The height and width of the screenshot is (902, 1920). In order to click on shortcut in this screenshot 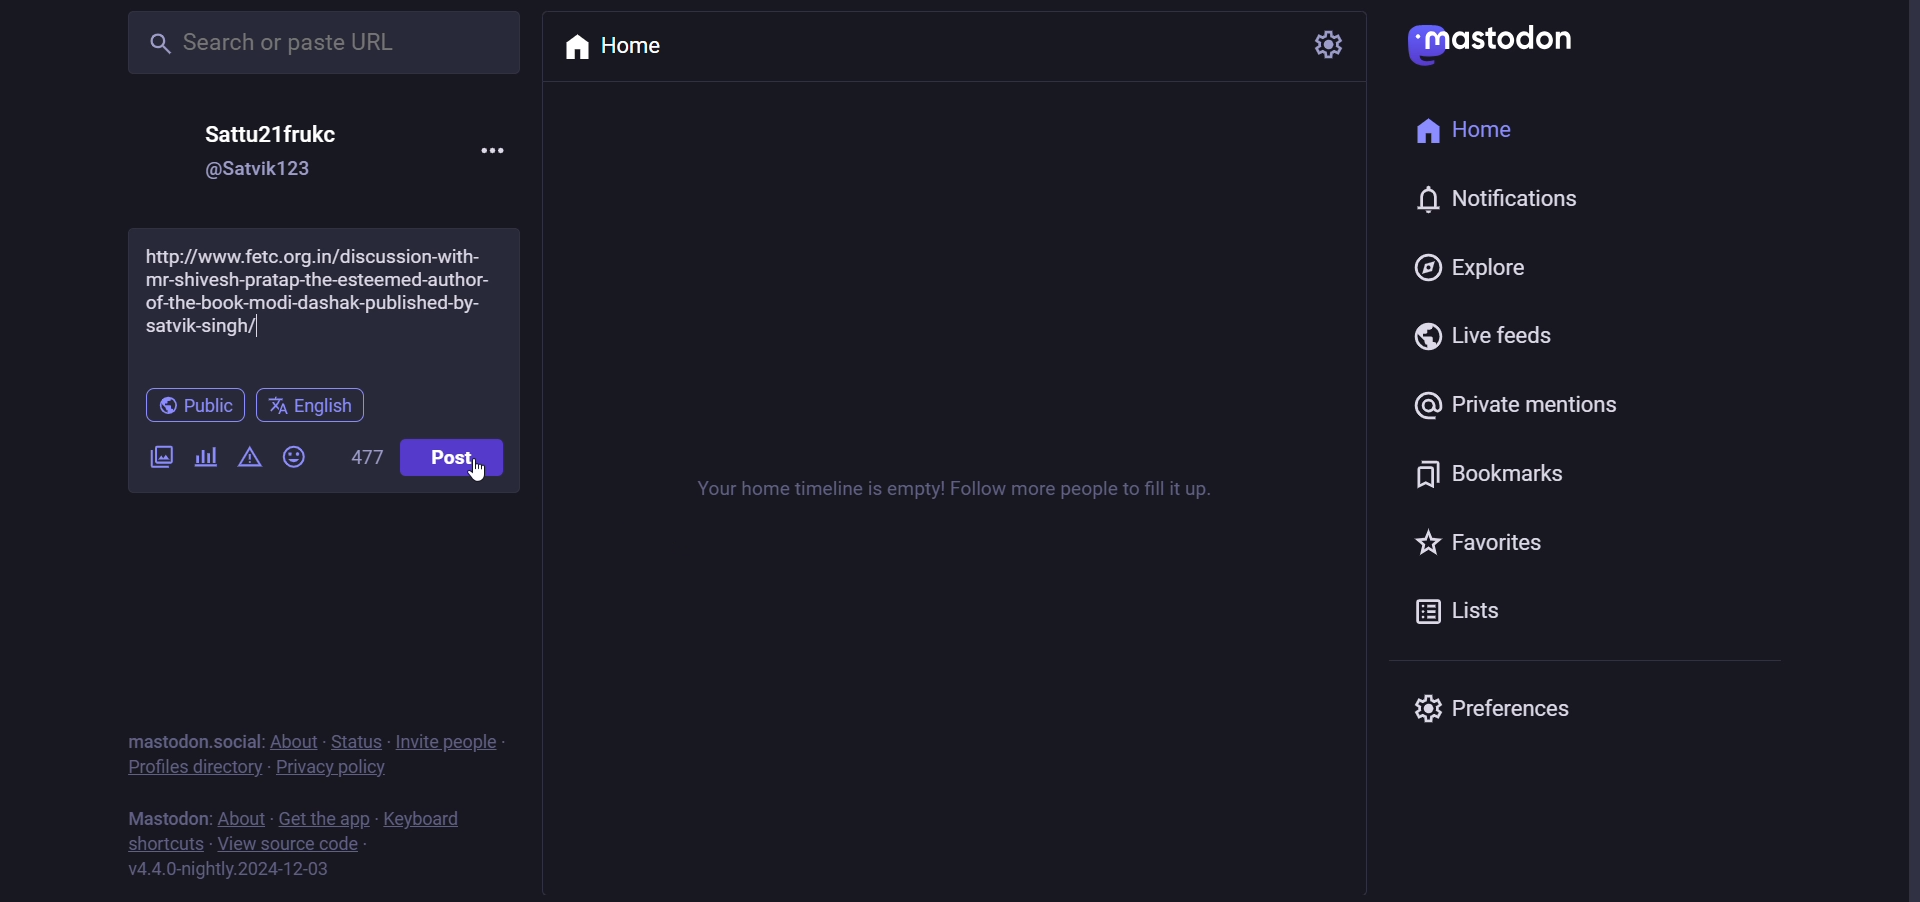, I will do `click(160, 846)`.